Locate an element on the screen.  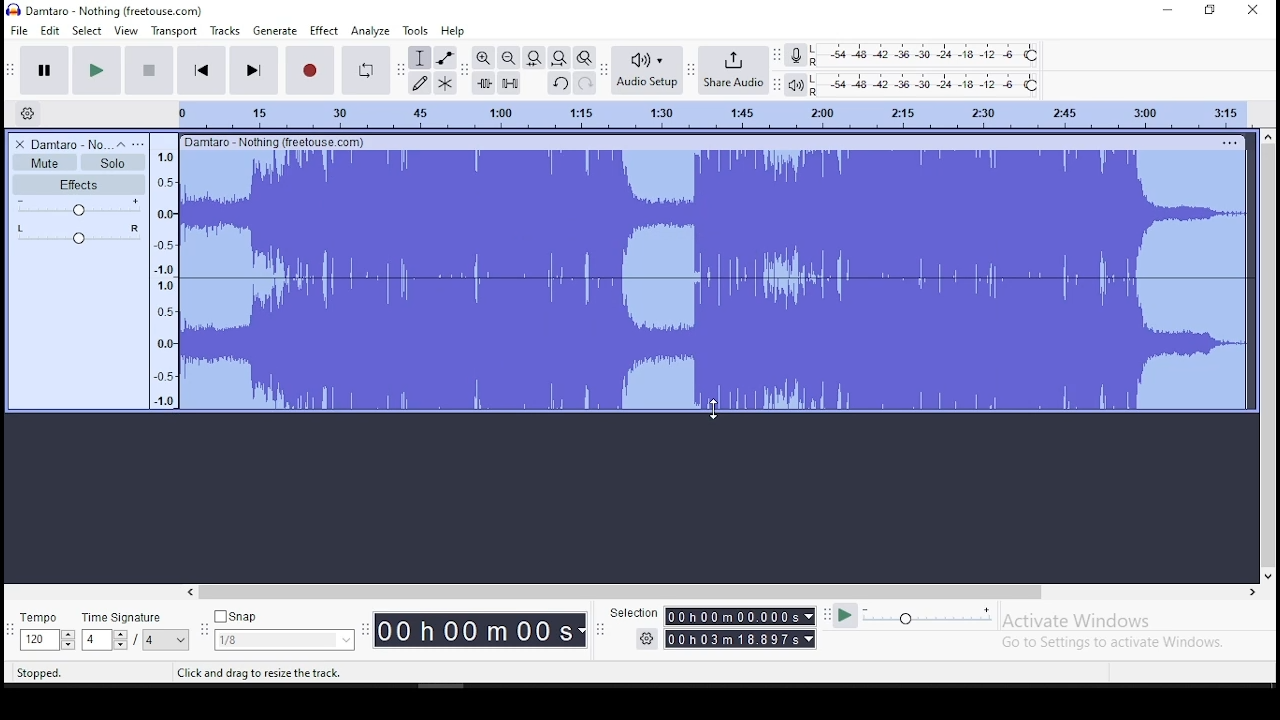
stop is located at coordinates (149, 69).